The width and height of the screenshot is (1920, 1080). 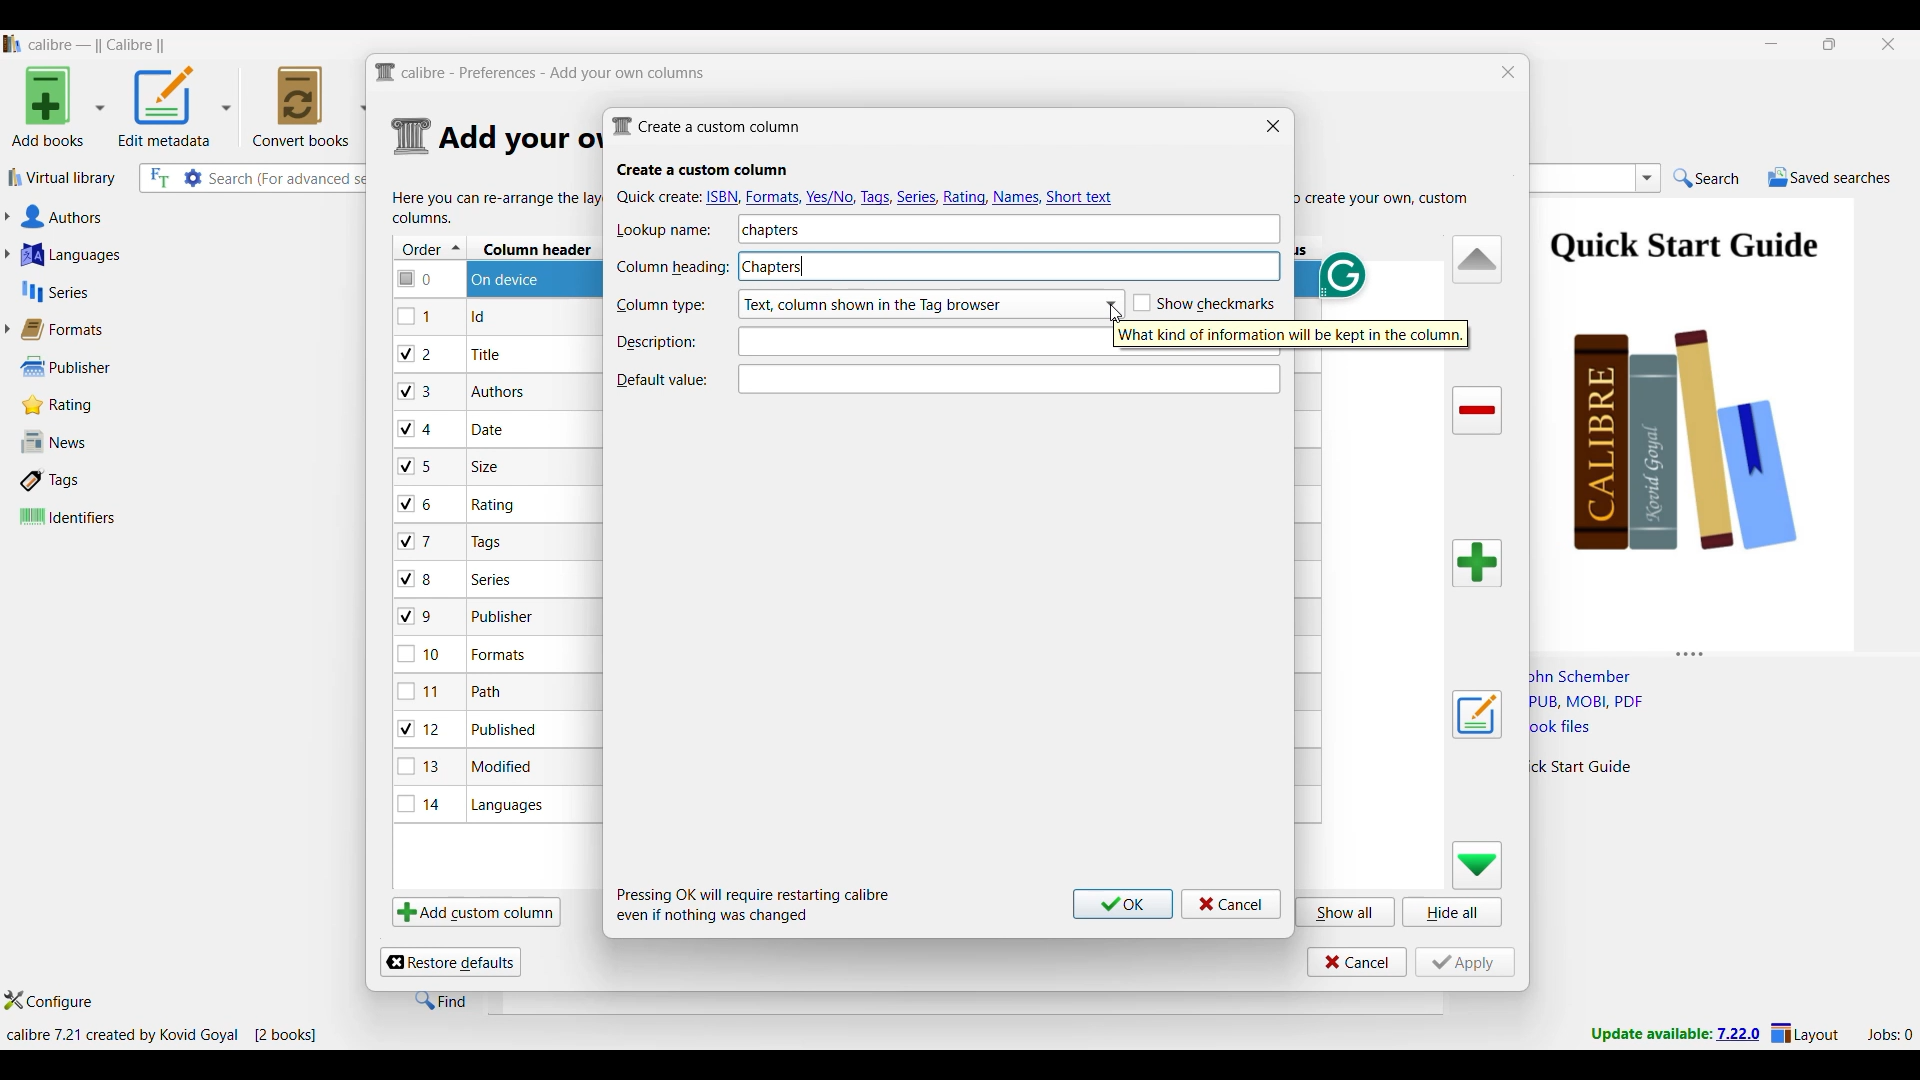 I want to click on Authors, so click(x=158, y=218).